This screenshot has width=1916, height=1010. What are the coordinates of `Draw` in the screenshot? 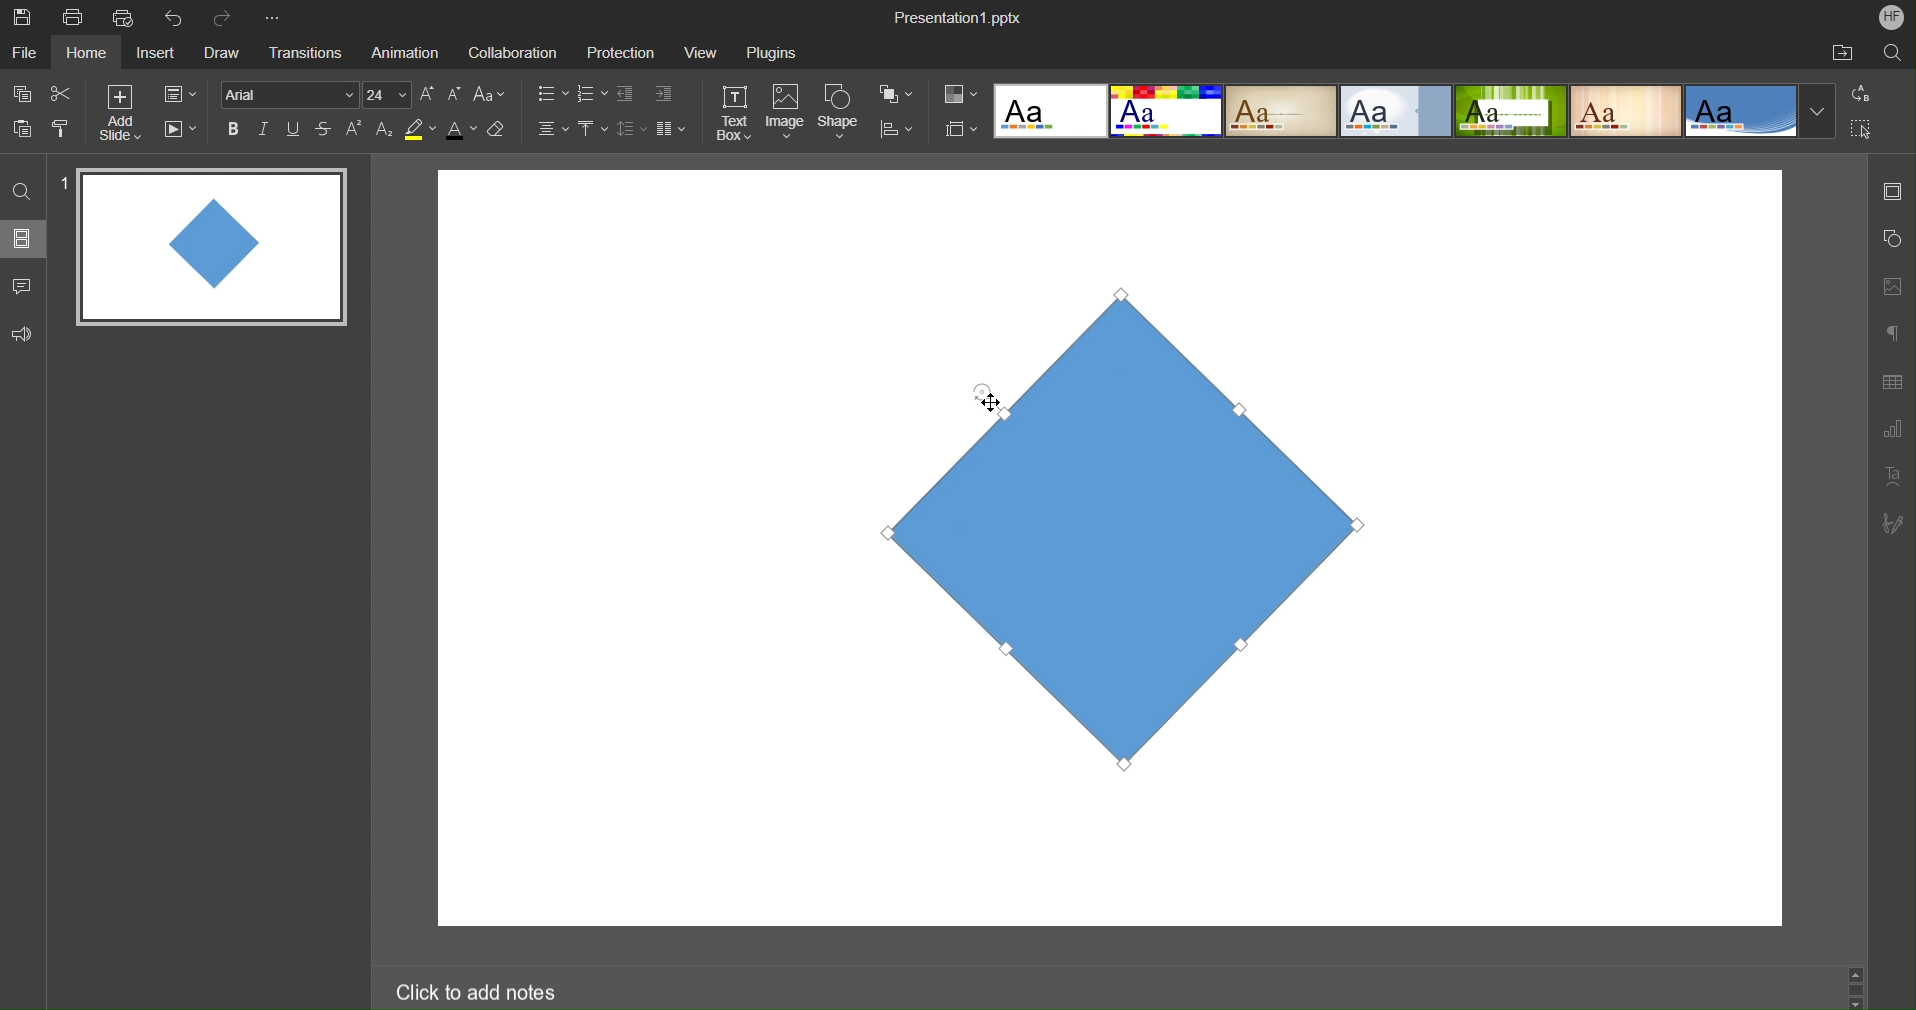 It's located at (220, 50).